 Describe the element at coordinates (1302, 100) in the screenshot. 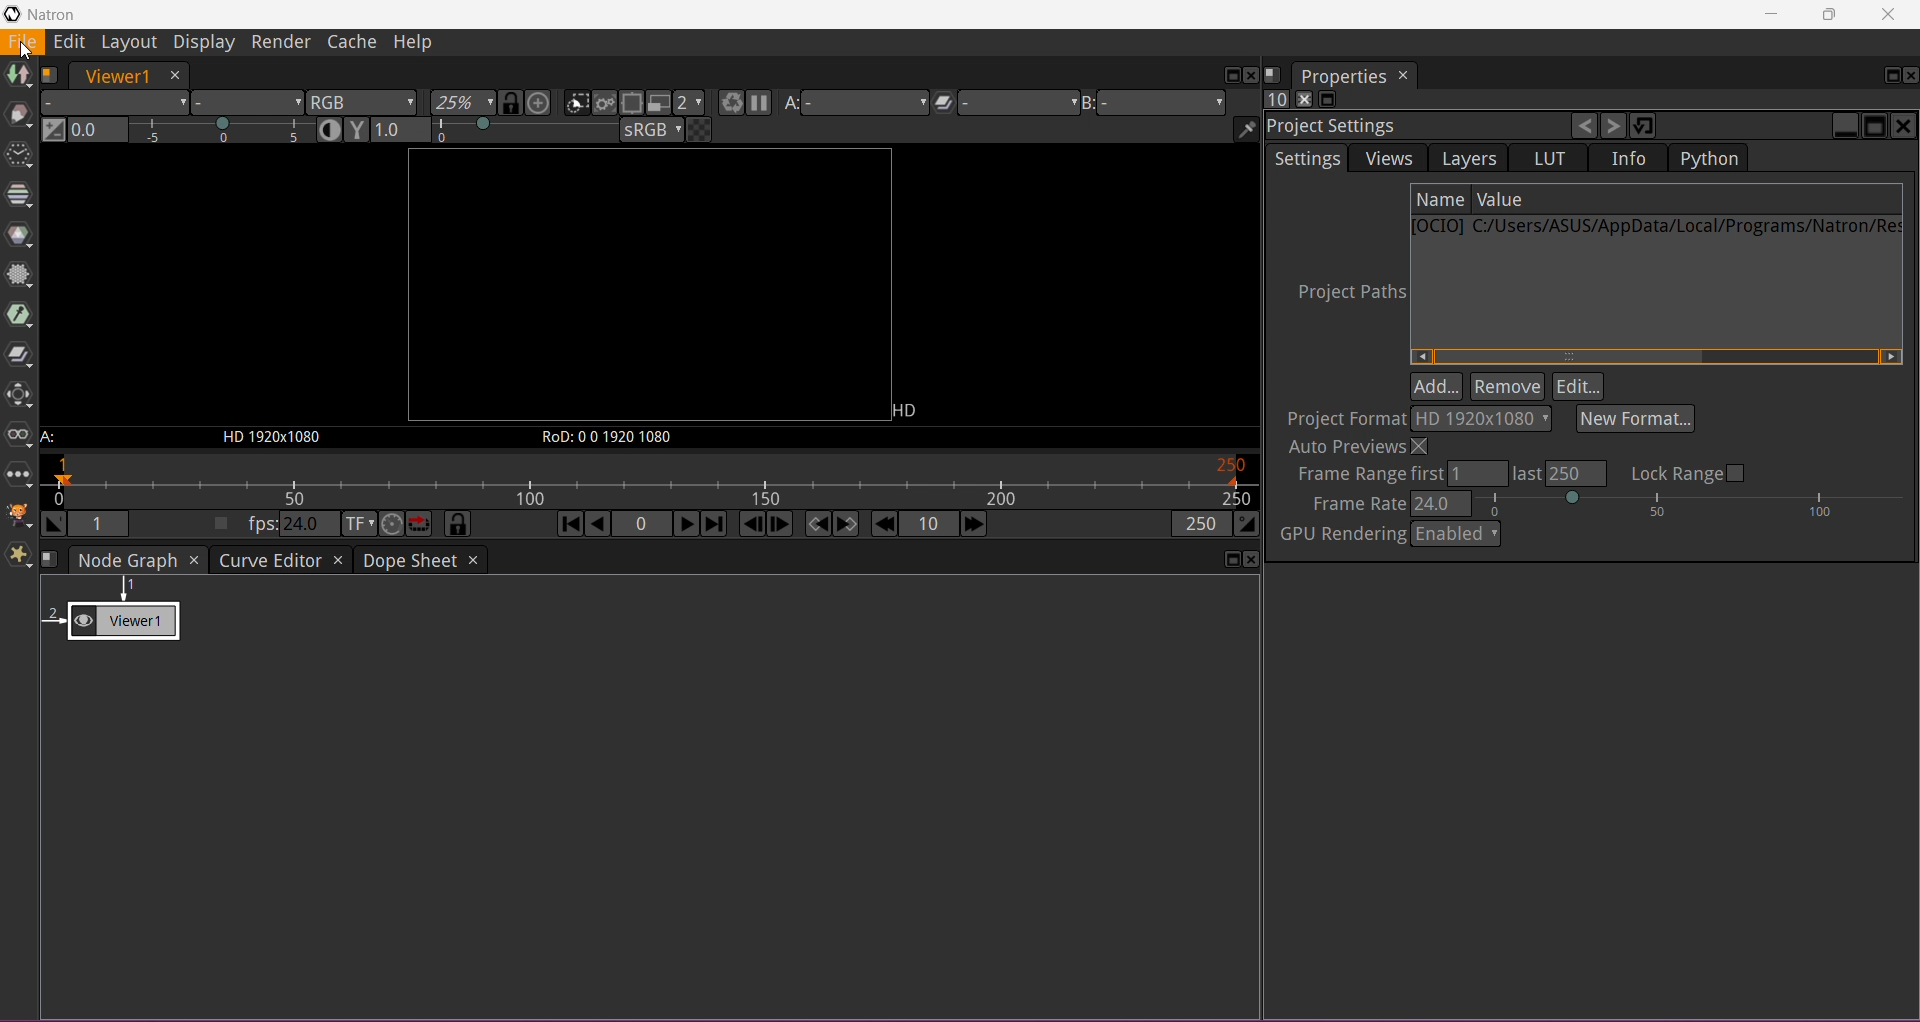

I see `Clears all panels in the properties bin pane` at that location.